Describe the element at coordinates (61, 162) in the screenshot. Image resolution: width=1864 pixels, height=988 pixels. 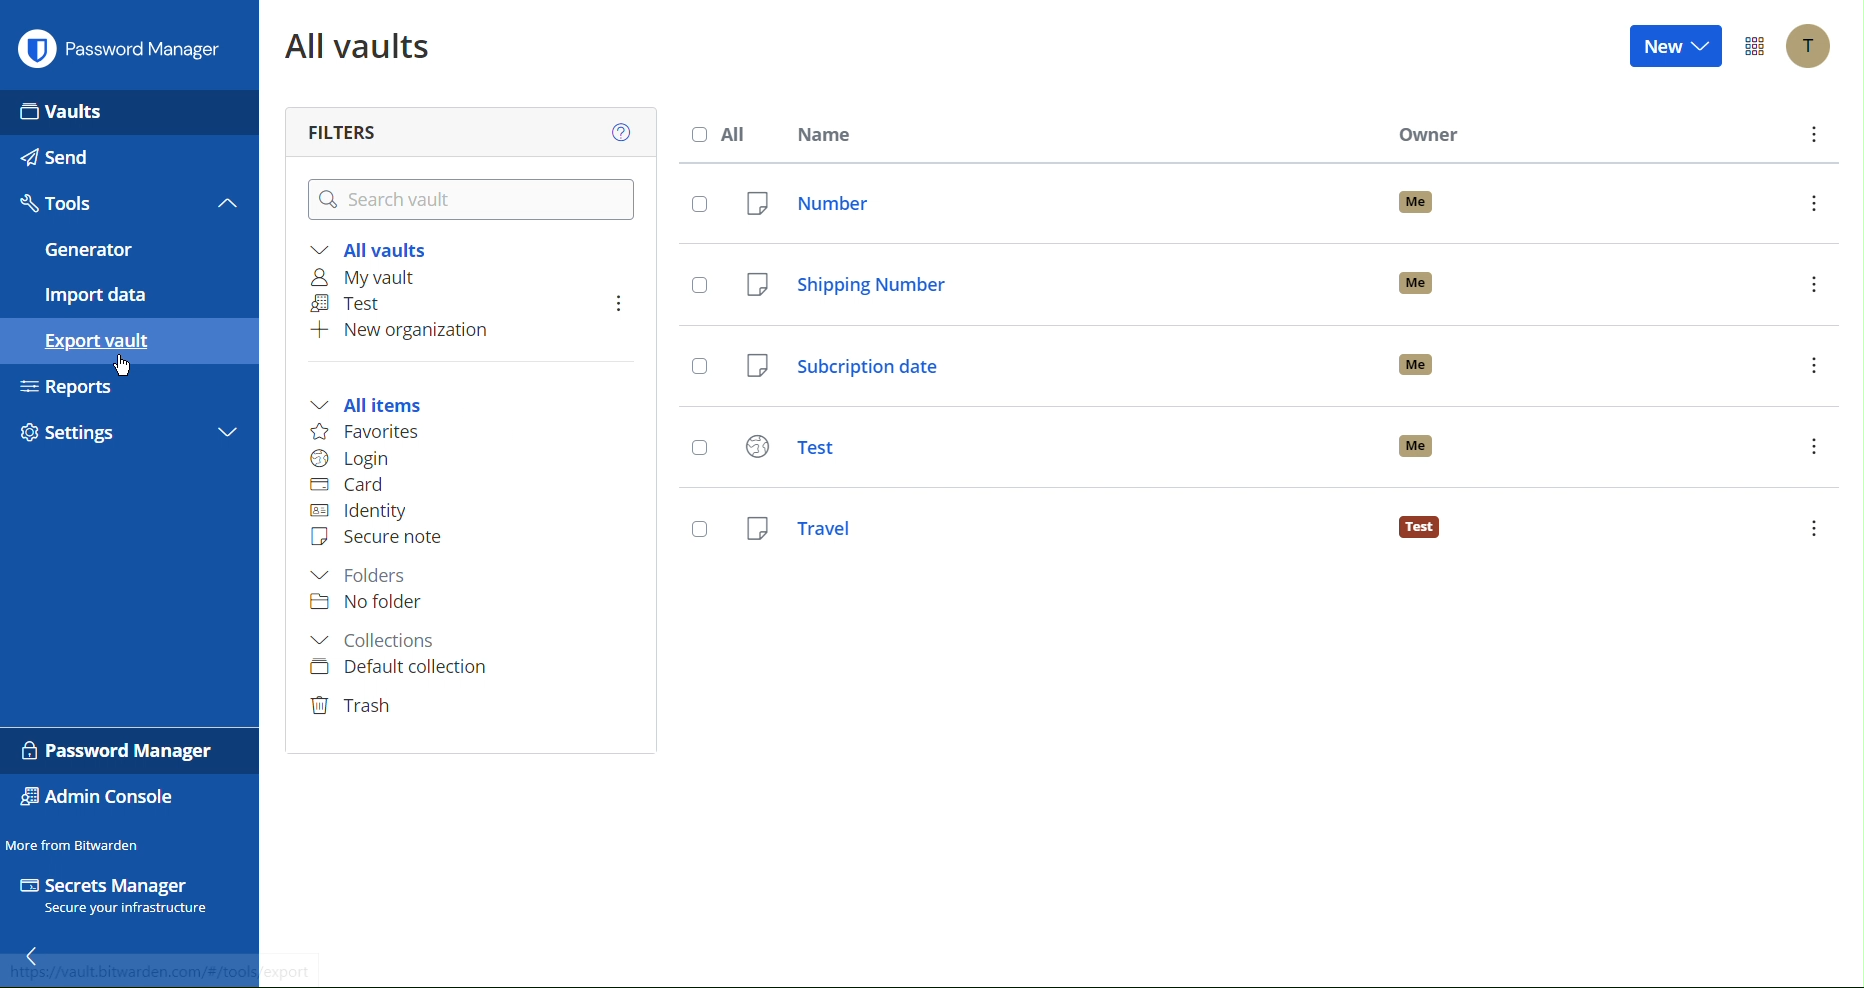
I see `Send` at that location.